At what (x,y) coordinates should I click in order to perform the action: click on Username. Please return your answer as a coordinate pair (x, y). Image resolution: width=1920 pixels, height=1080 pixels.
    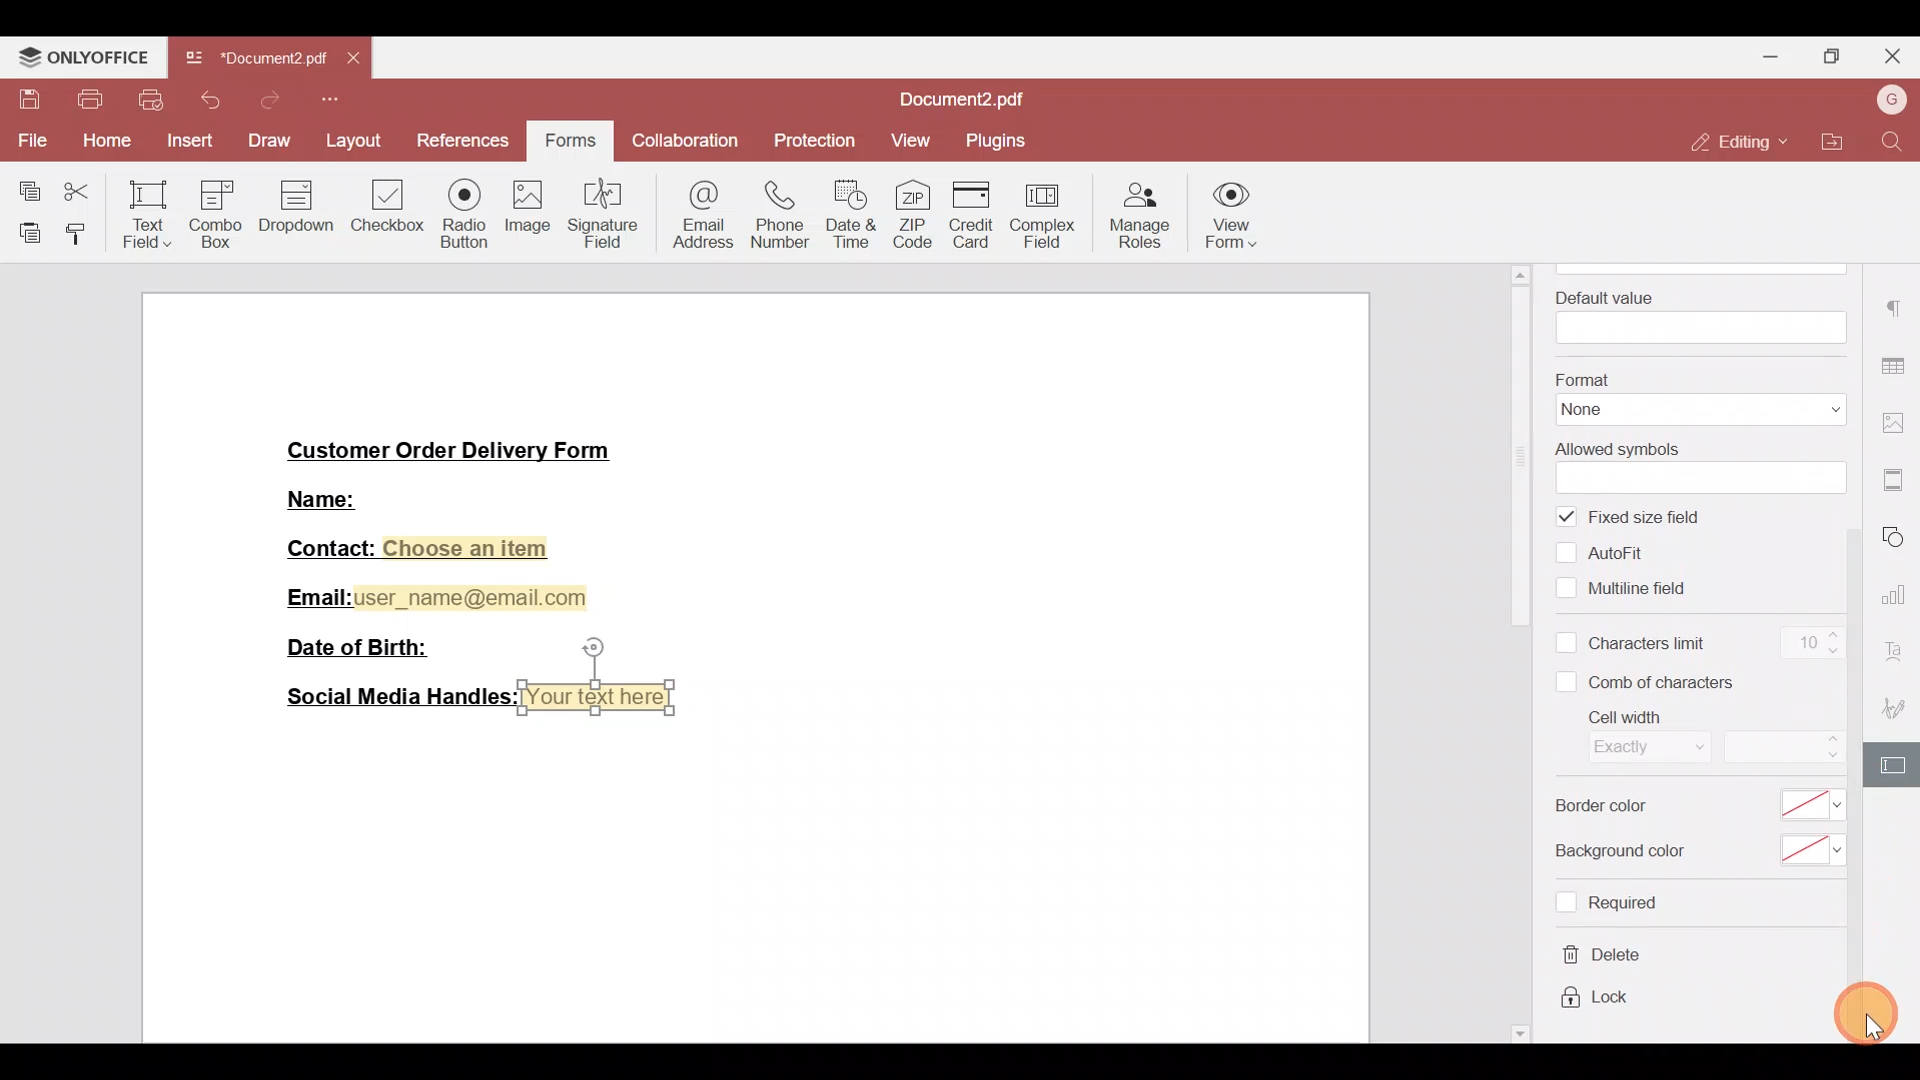
    Looking at the image, I should click on (1889, 101).